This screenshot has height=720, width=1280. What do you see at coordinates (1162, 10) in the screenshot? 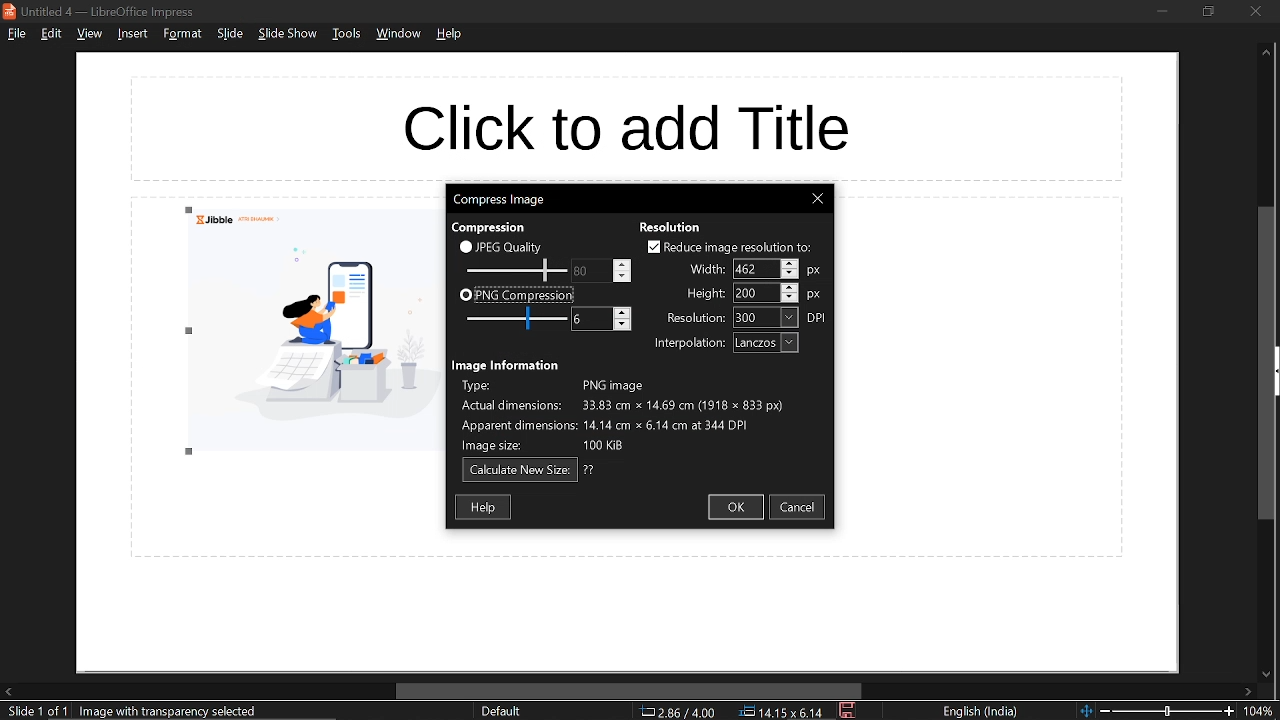
I see `minimize` at bounding box center [1162, 10].